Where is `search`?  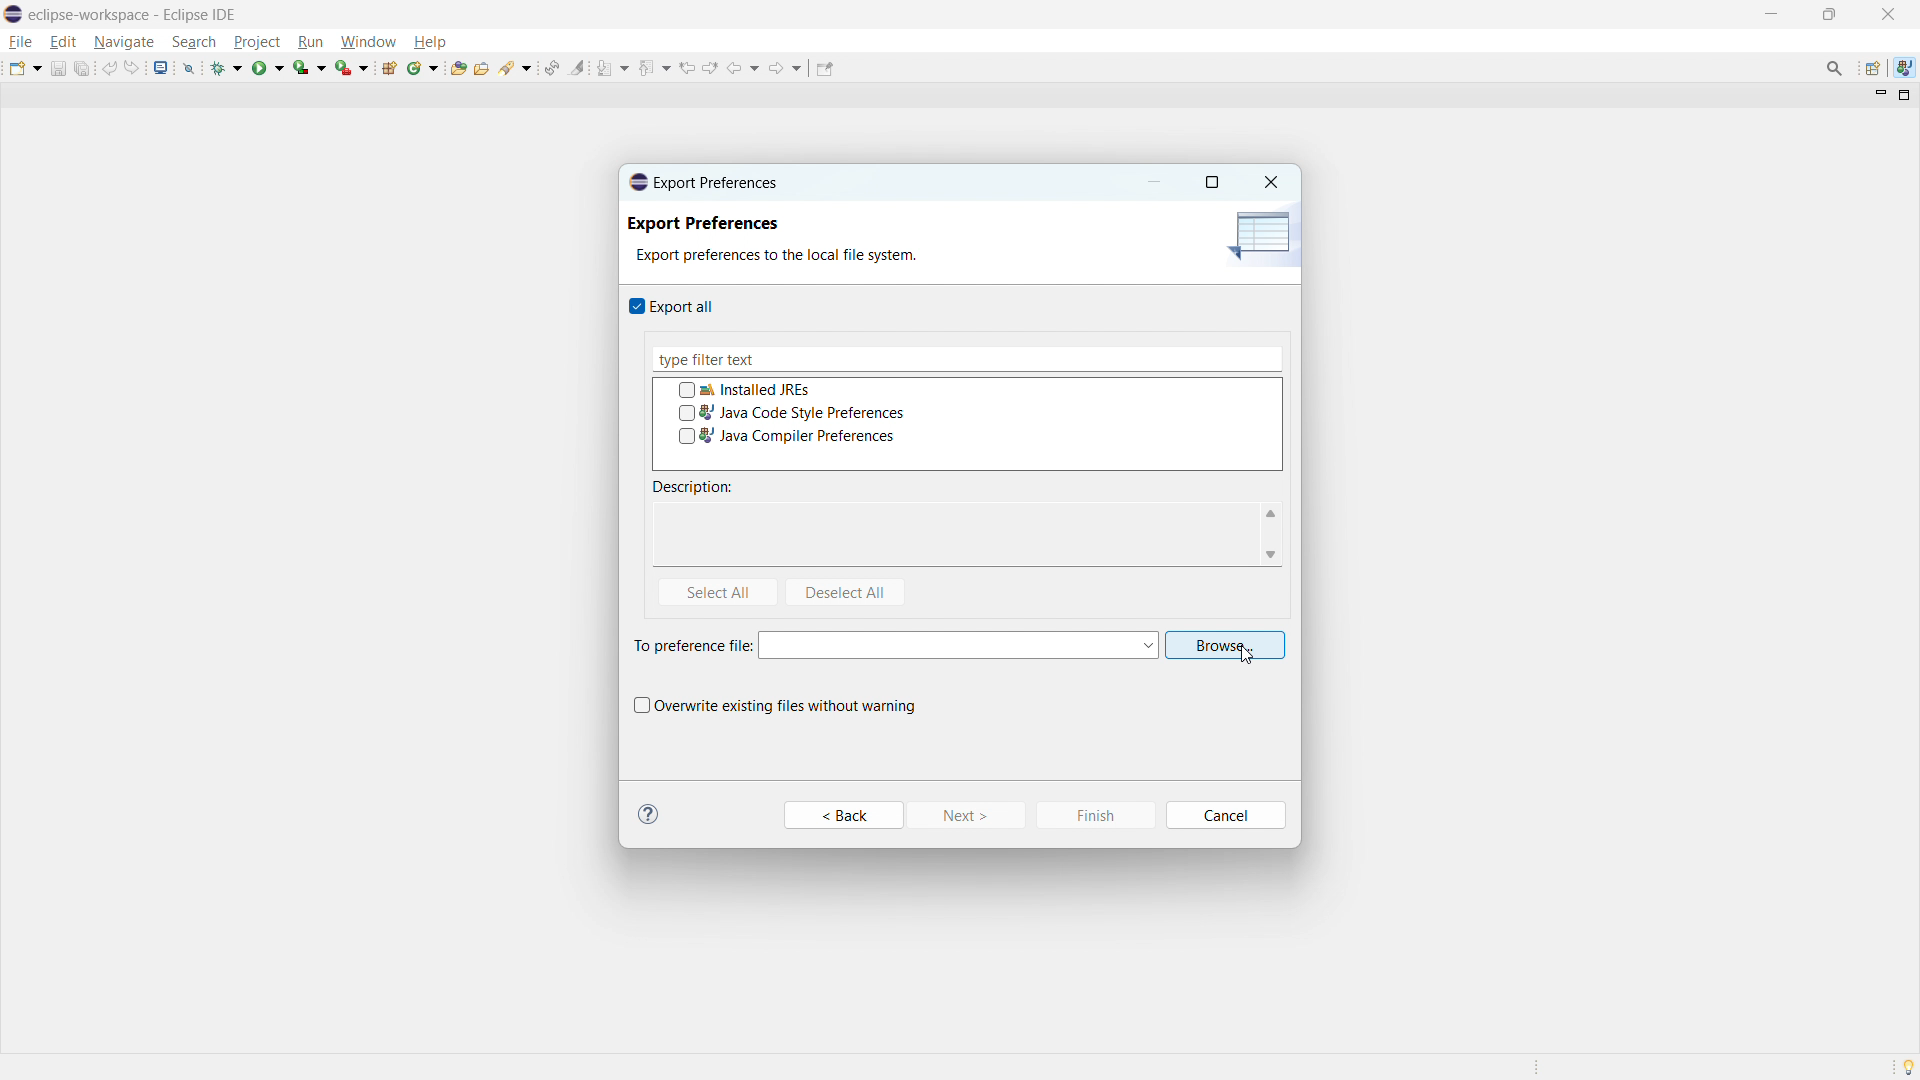 search is located at coordinates (194, 42).